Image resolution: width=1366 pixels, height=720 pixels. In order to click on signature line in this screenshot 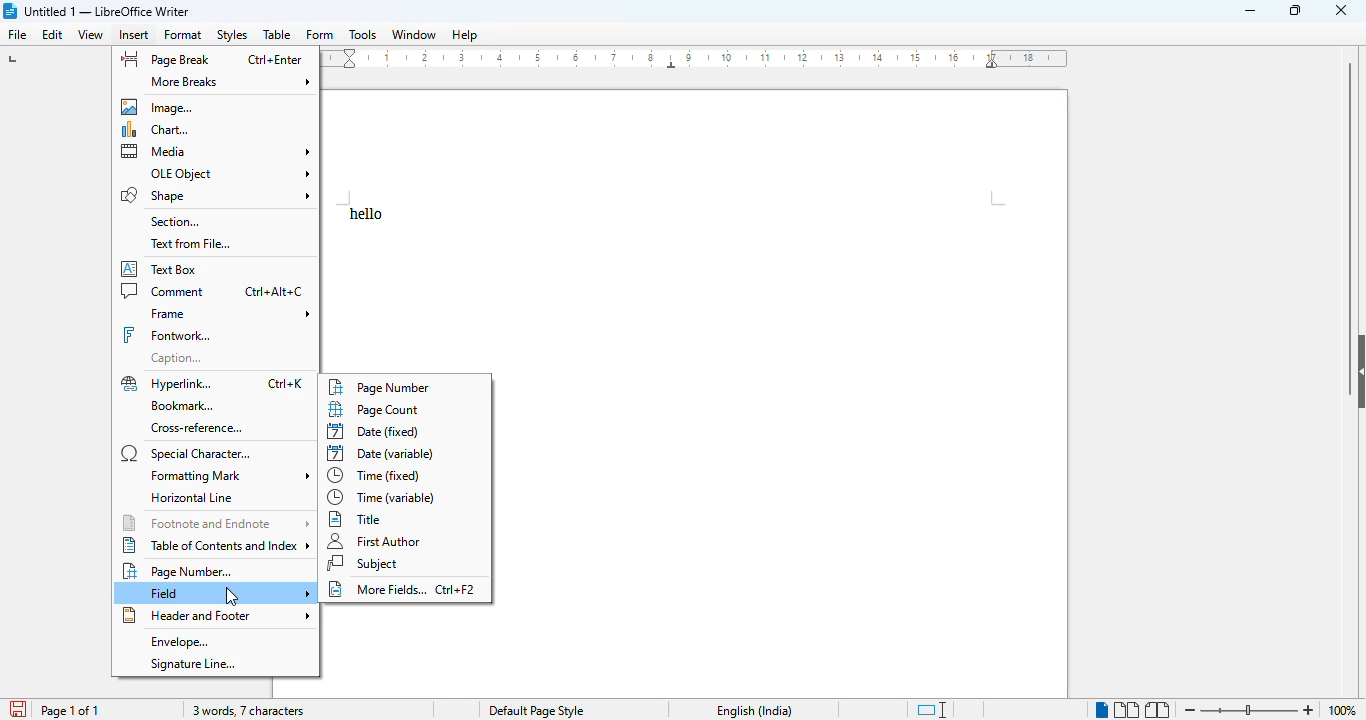, I will do `click(196, 665)`.